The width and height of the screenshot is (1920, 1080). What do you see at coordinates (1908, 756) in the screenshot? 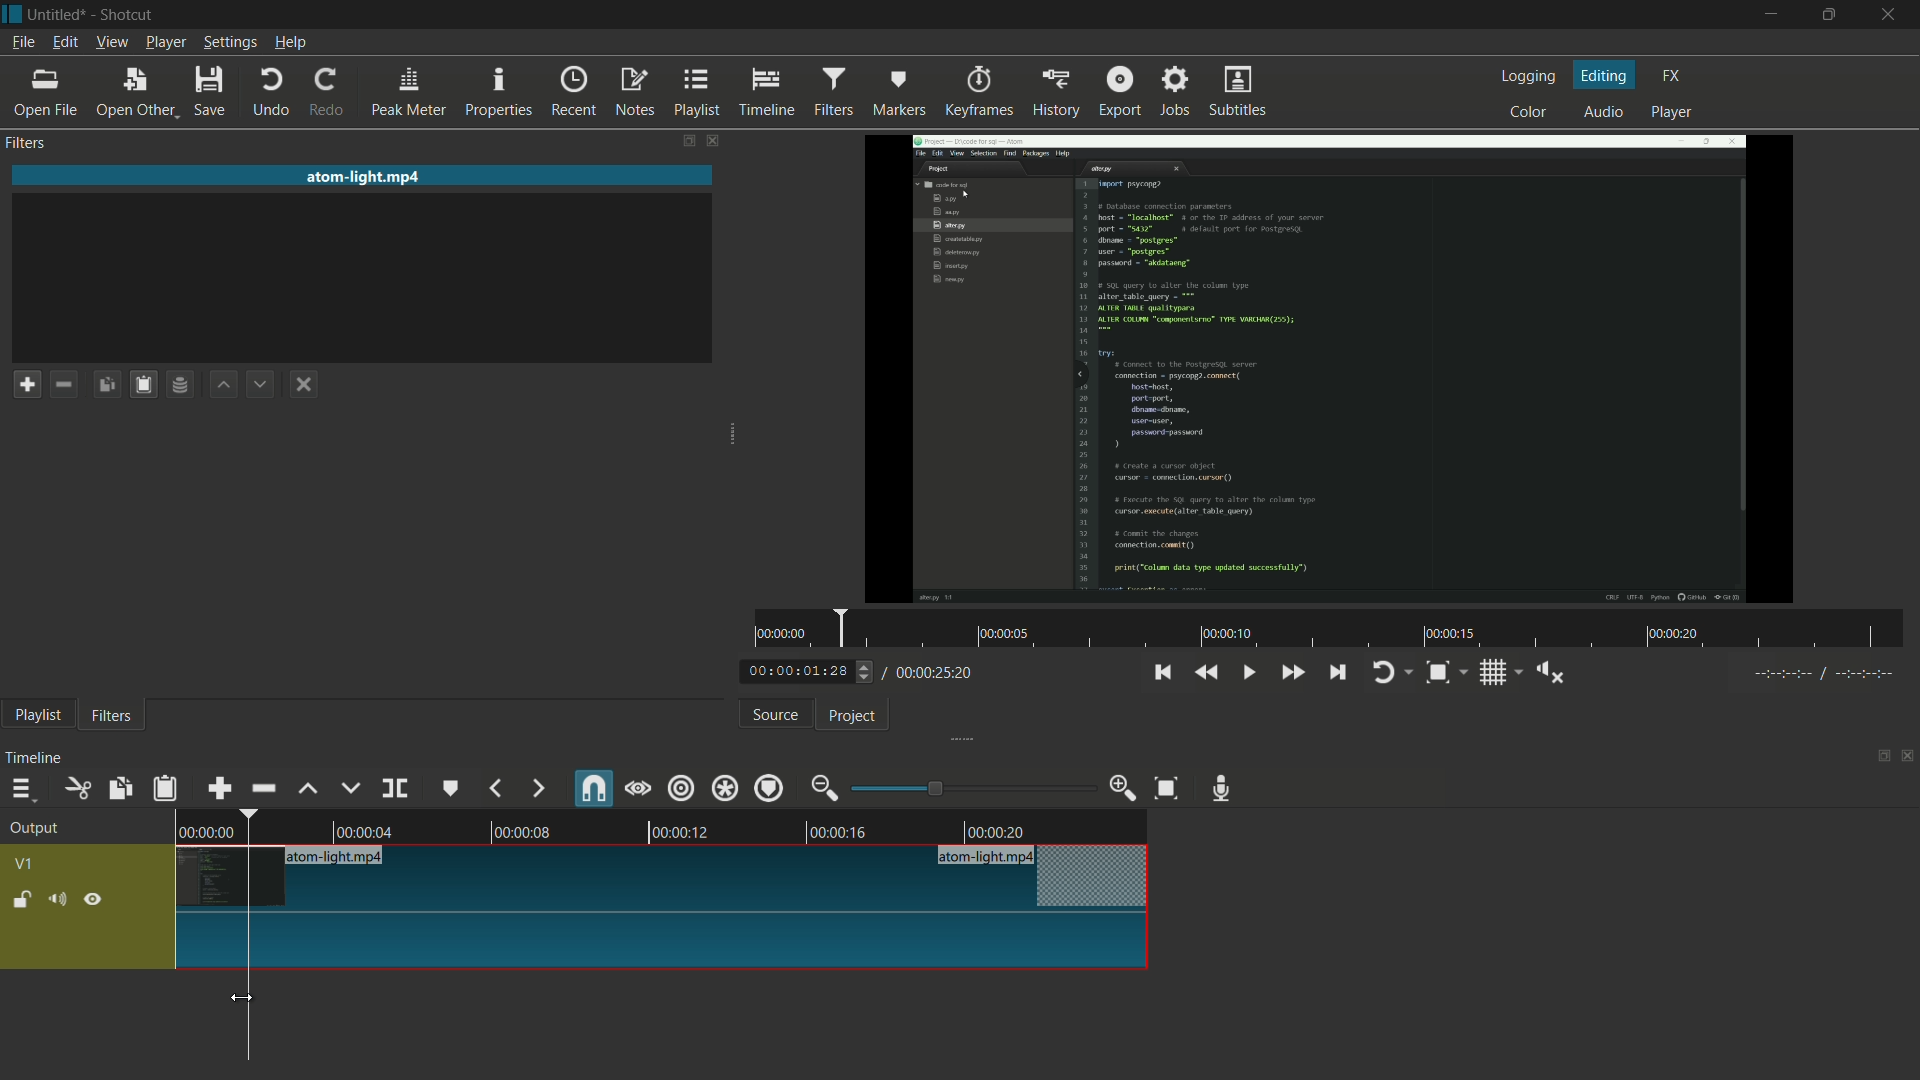
I see `close timeline` at bounding box center [1908, 756].